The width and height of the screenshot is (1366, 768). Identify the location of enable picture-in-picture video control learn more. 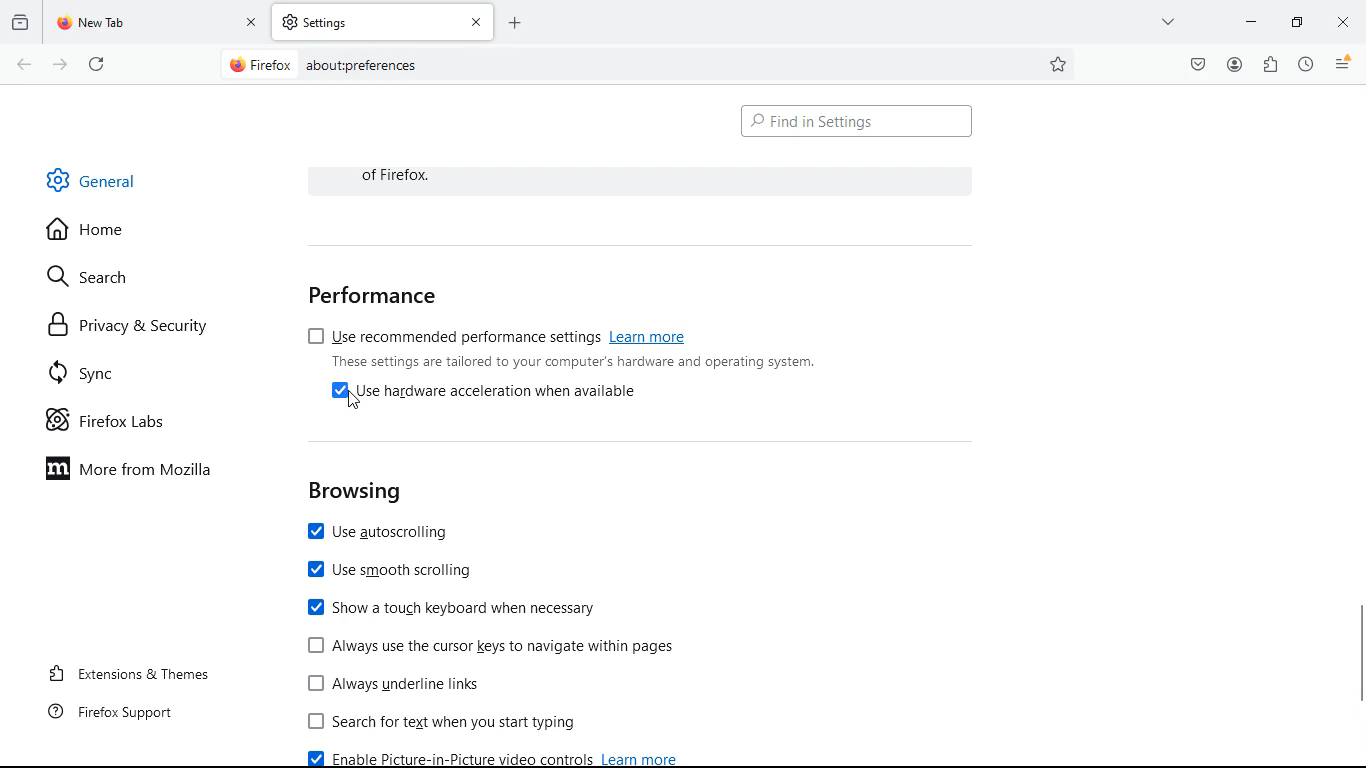
(499, 756).